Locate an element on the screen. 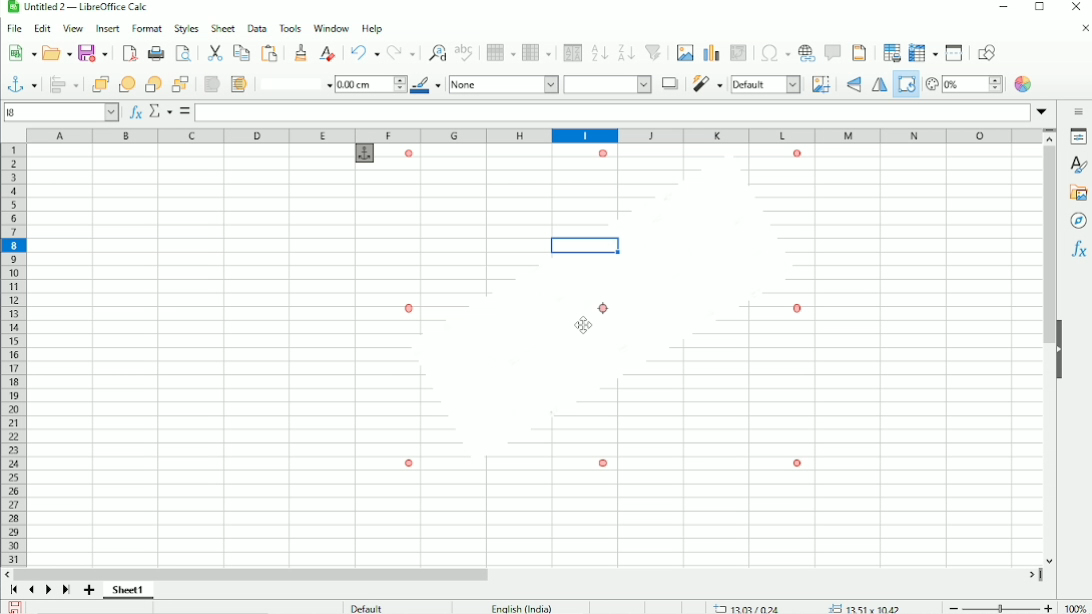 Image resolution: width=1092 pixels, height=614 pixels. Define print area is located at coordinates (892, 52).